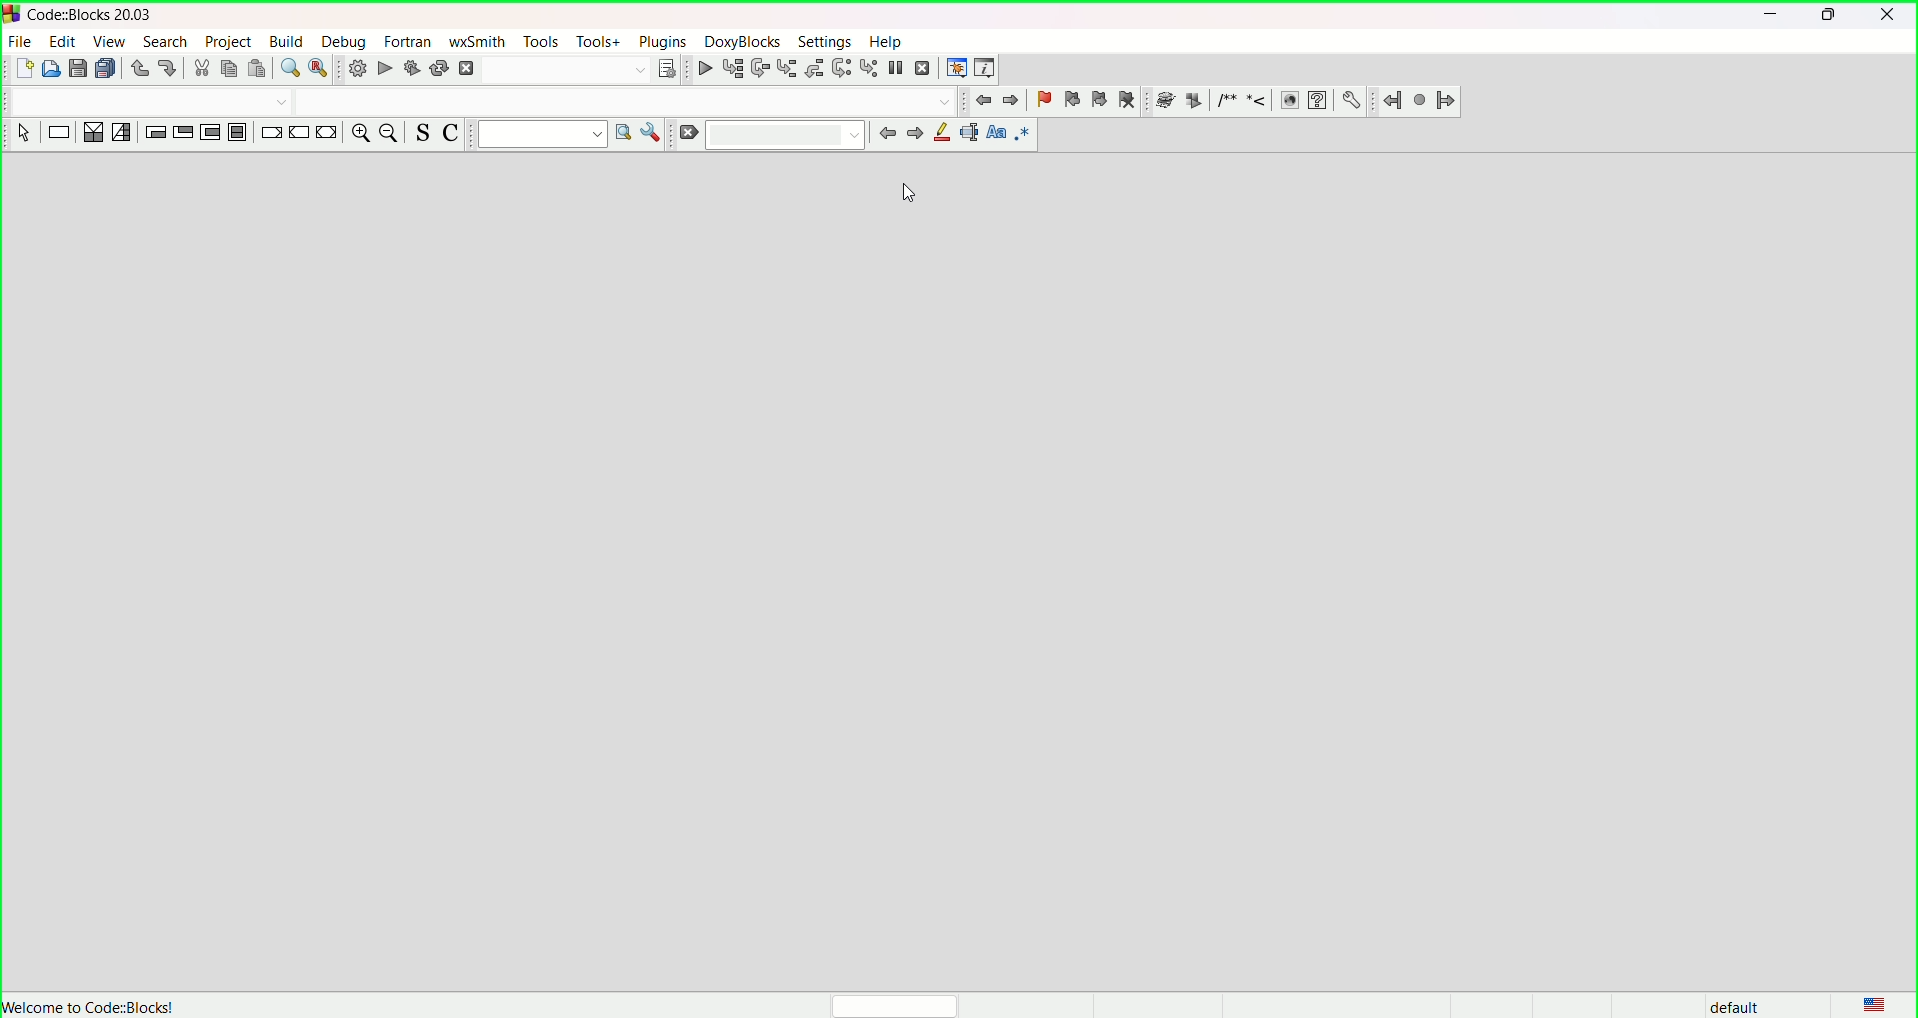 This screenshot has width=1918, height=1018. What do you see at coordinates (53, 71) in the screenshot?
I see `open` at bounding box center [53, 71].